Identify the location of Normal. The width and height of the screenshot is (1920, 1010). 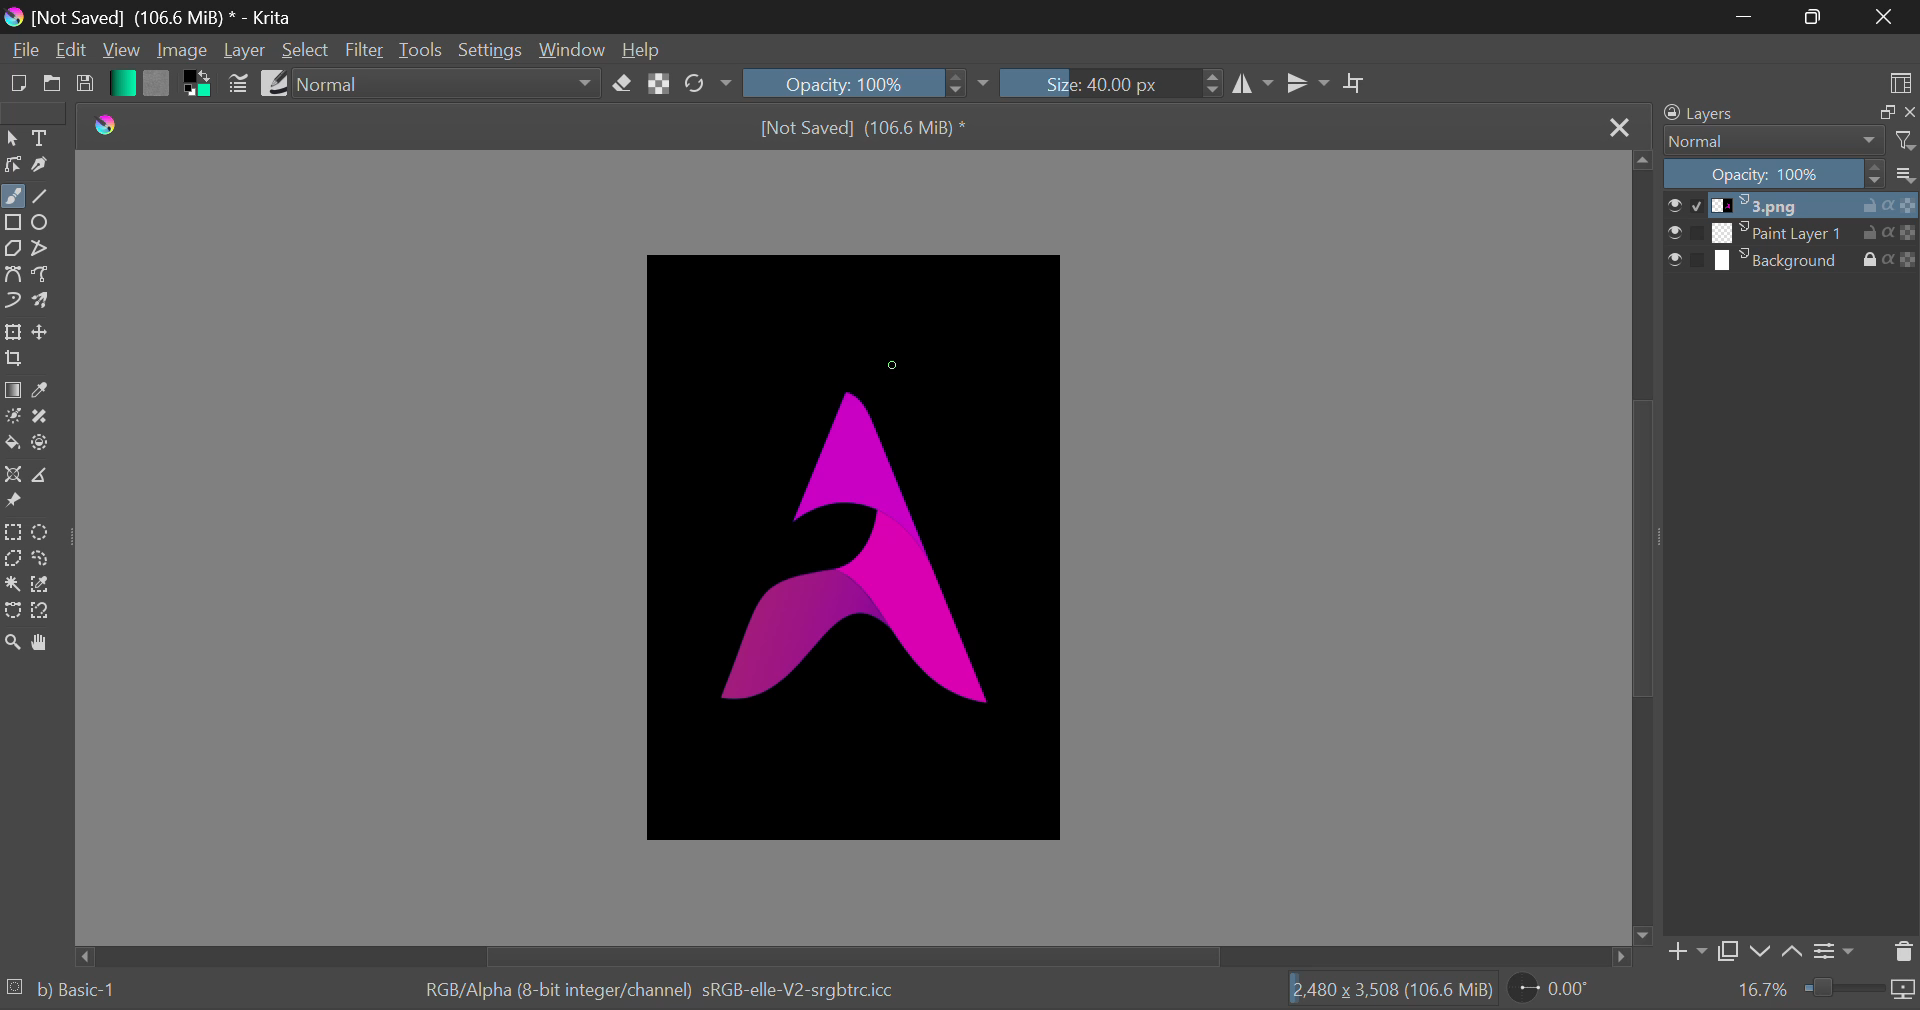
(1770, 142).